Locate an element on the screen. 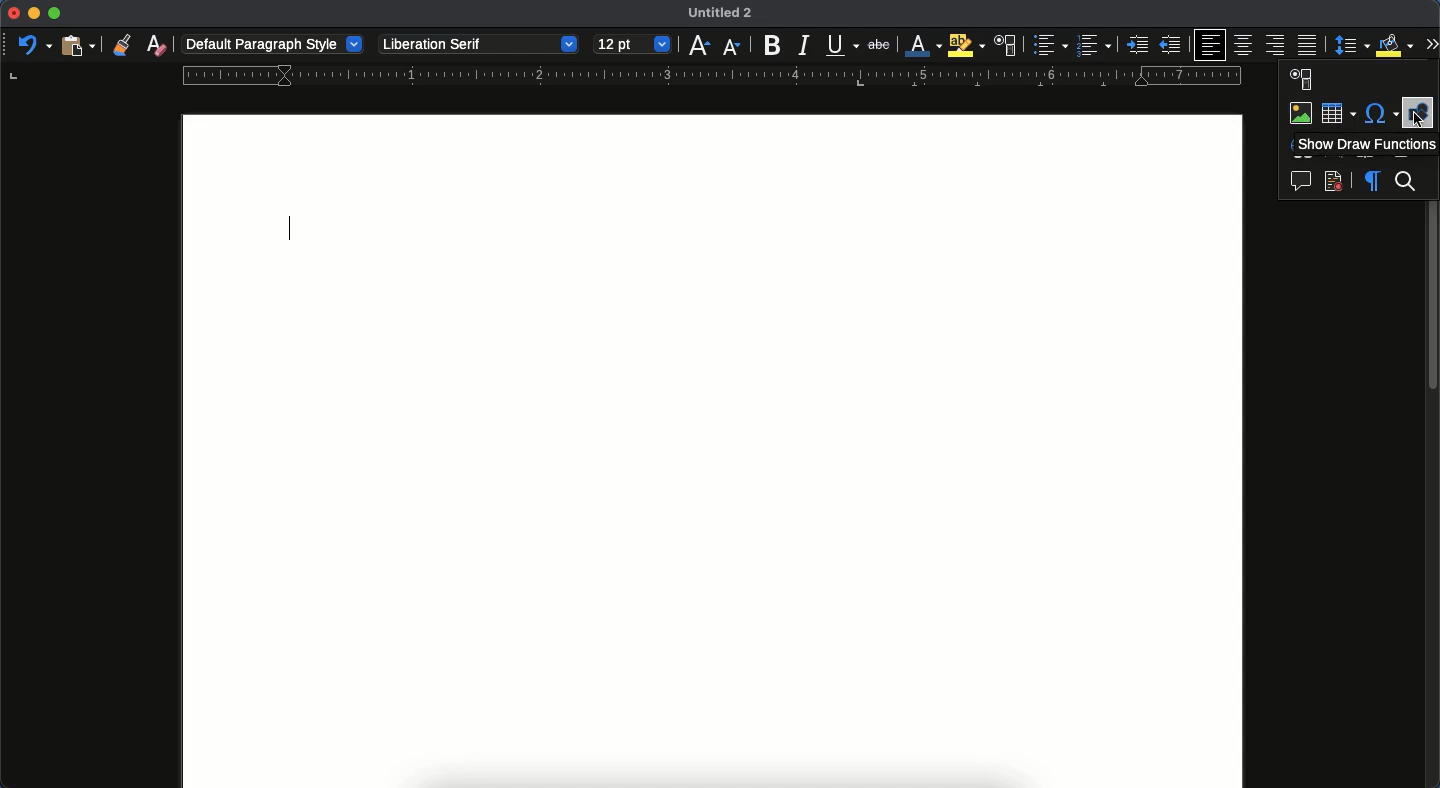 This screenshot has width=1440, height=788. default paragraph style is located at coordinates (273, 44).